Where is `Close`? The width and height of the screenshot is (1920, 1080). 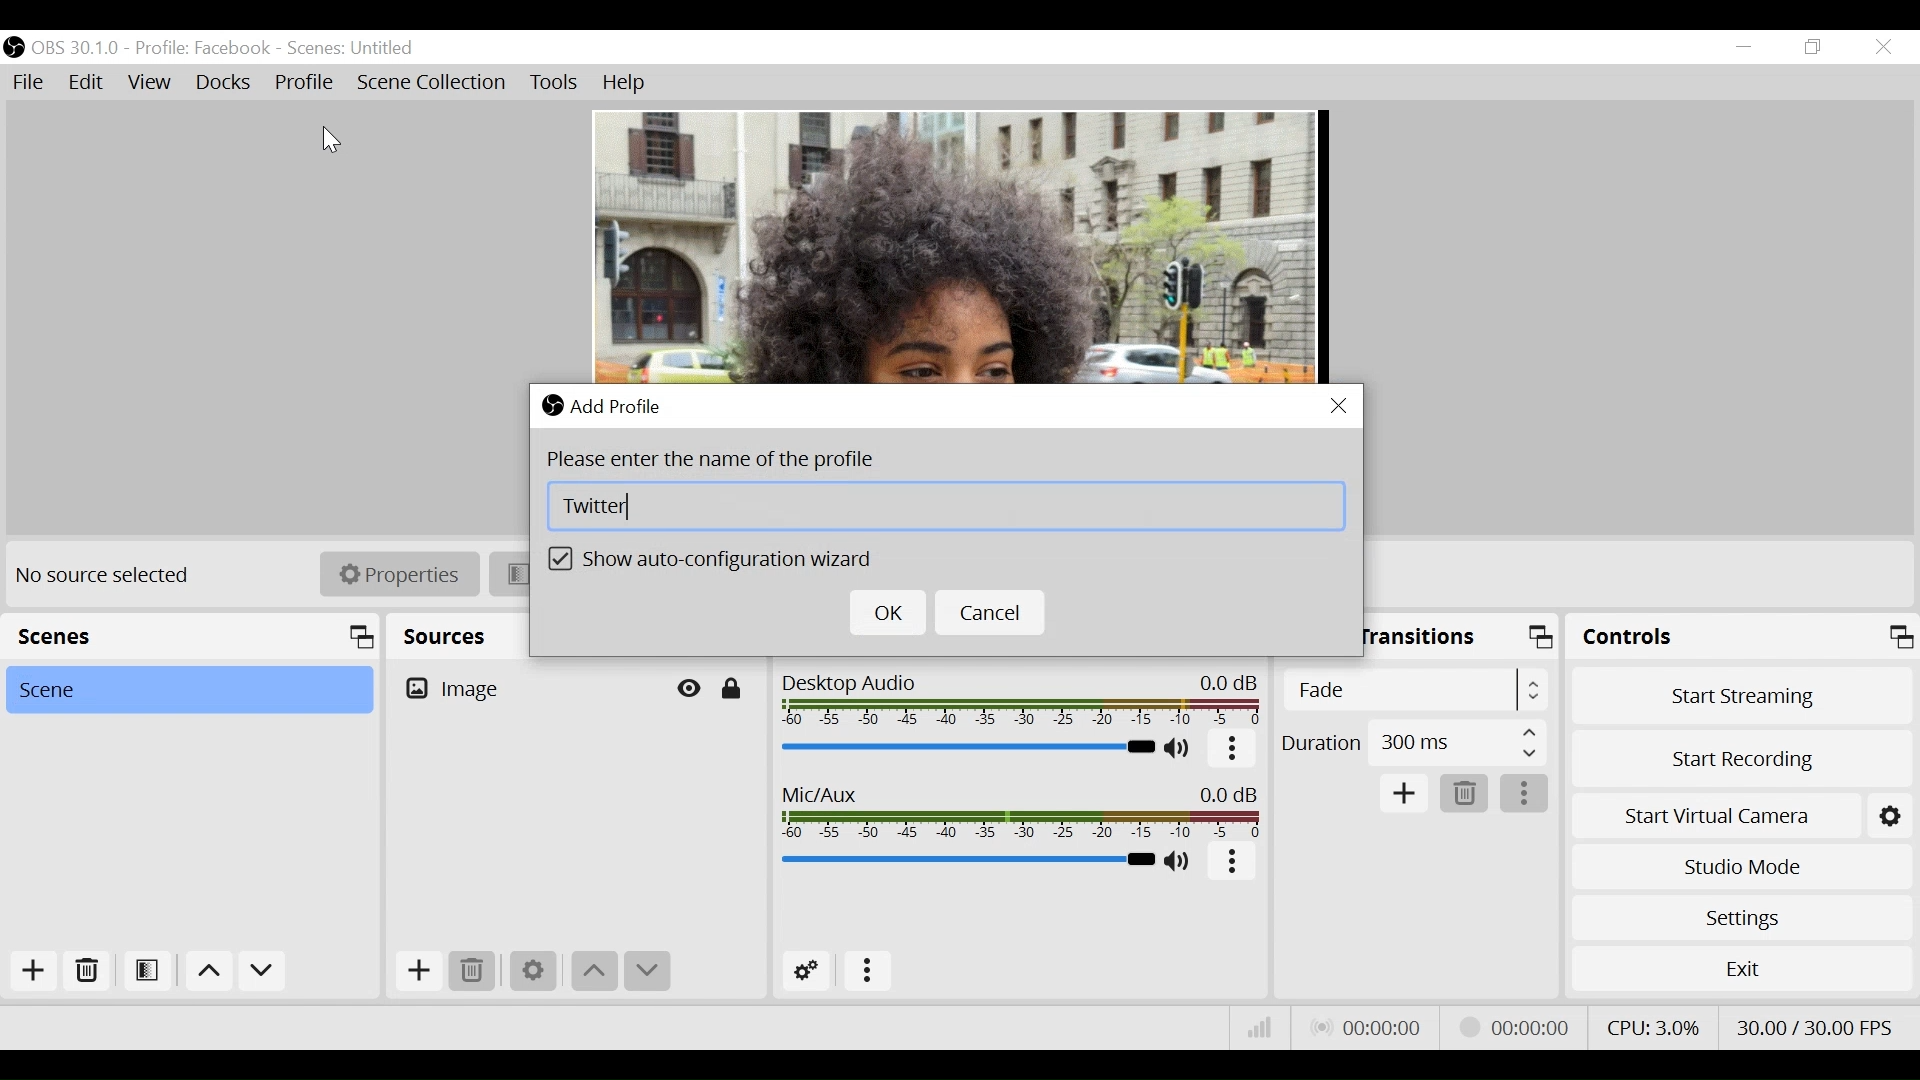
Close is located at coordinates (1882, 46).